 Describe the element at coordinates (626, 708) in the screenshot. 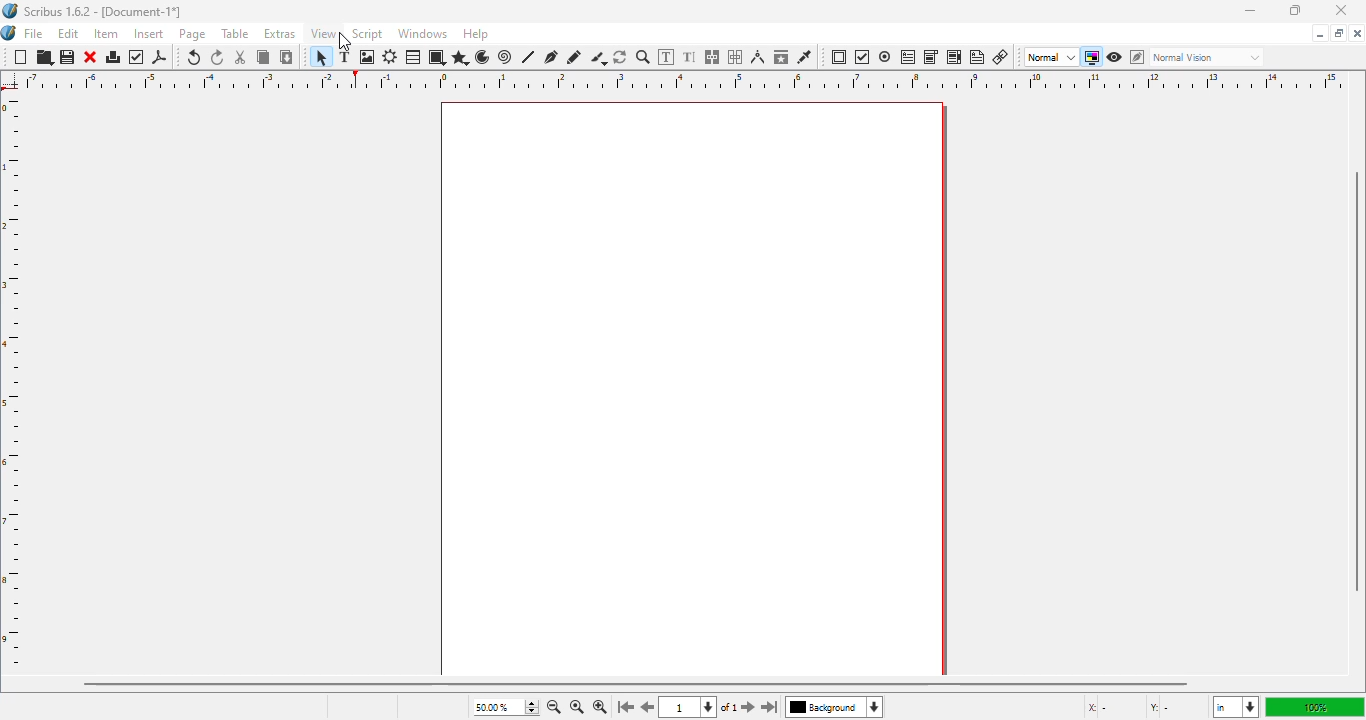

I see `go to the first page` at that location.